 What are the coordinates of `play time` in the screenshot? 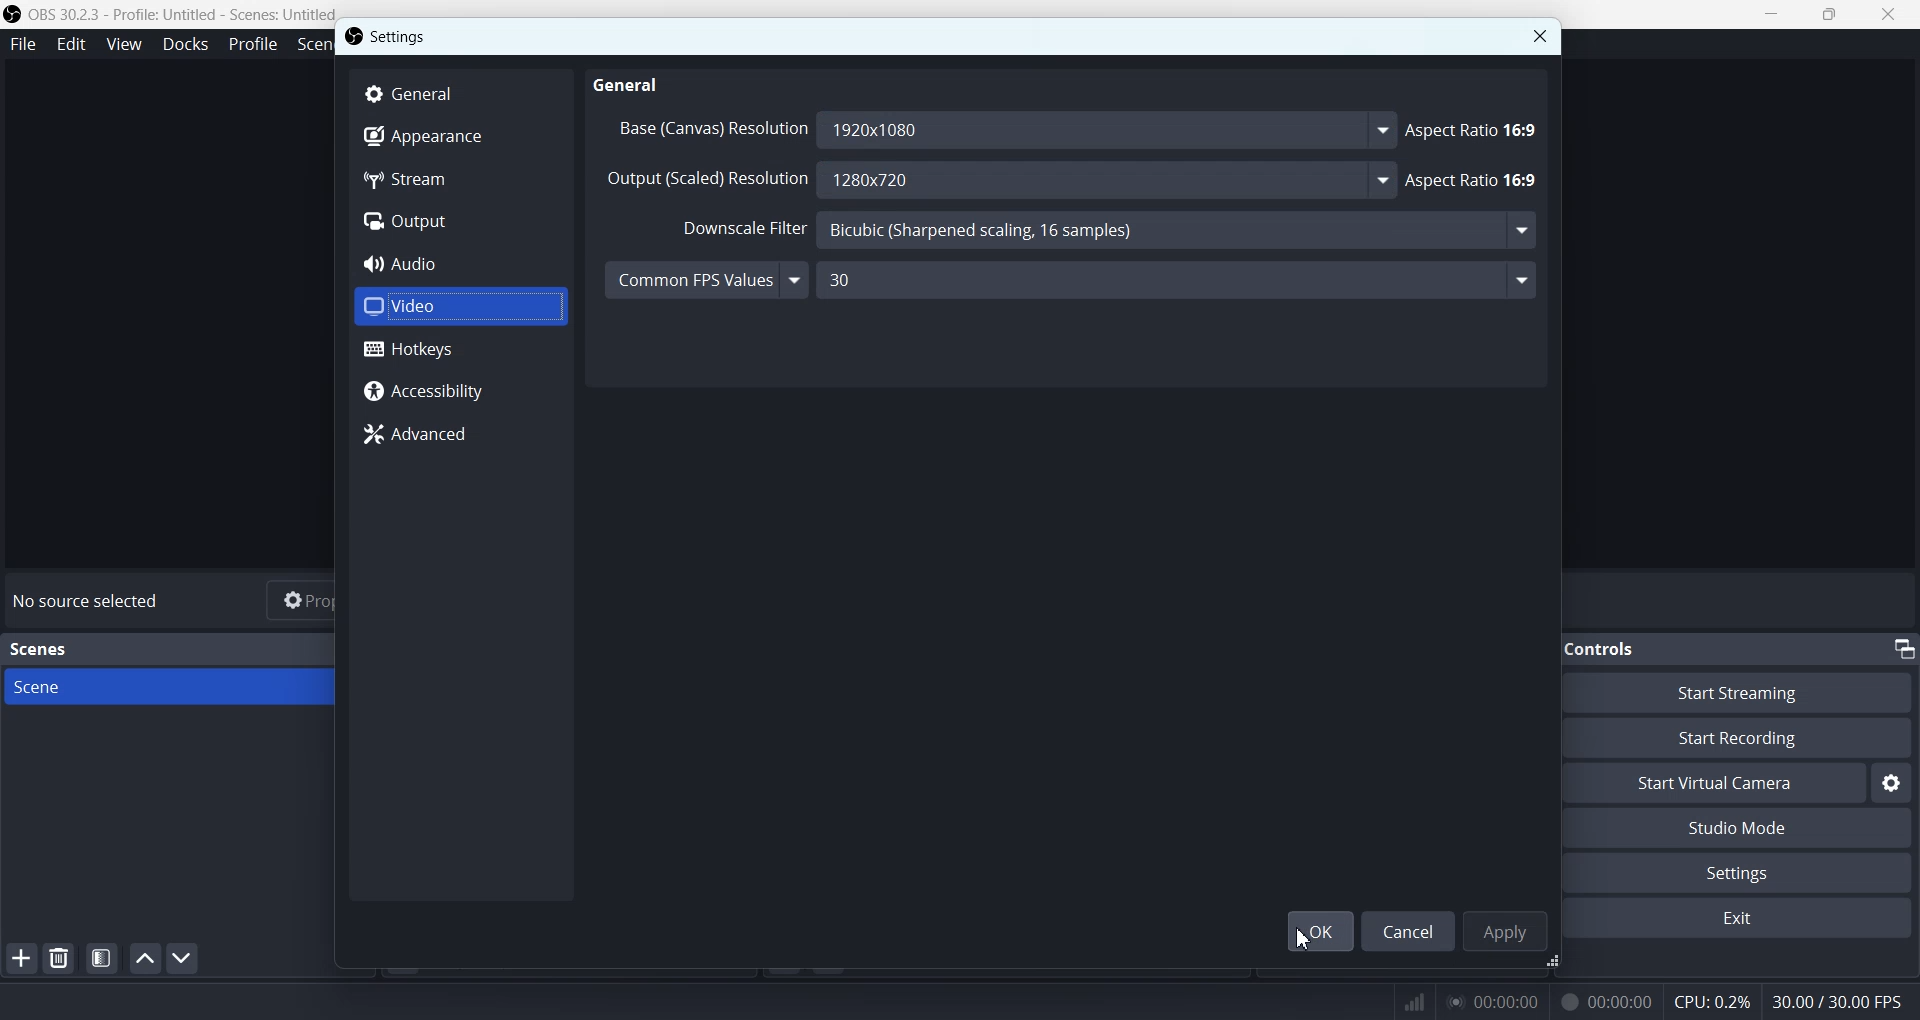 It's located at (1494, 1001).